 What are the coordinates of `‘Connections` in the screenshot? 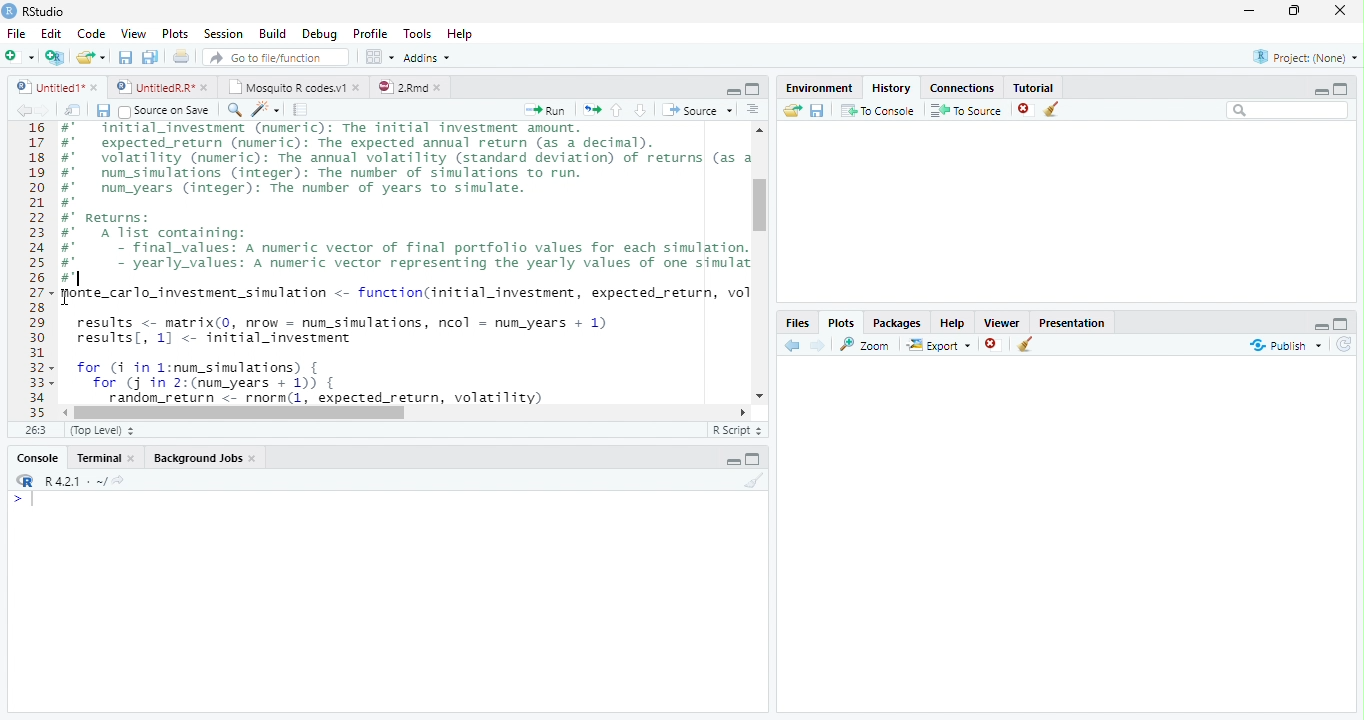 It's located at (959, 86).